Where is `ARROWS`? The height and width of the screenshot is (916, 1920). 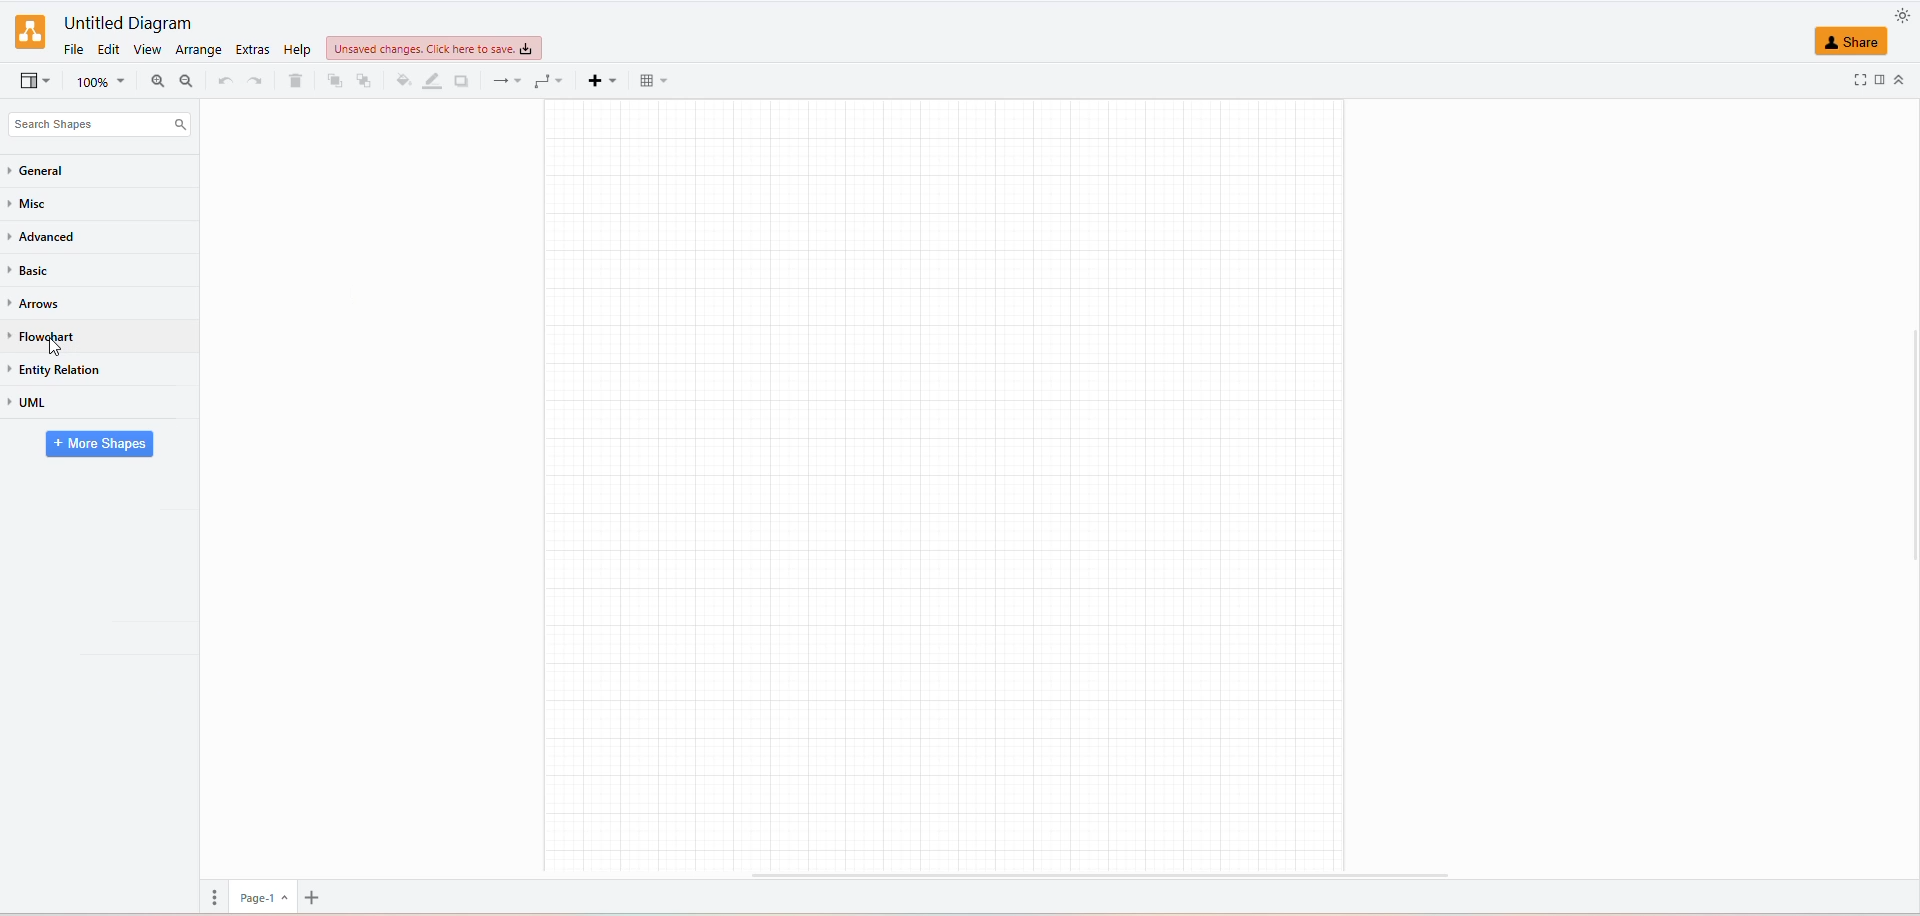
ARROWS is located at coordinates (41, 305).